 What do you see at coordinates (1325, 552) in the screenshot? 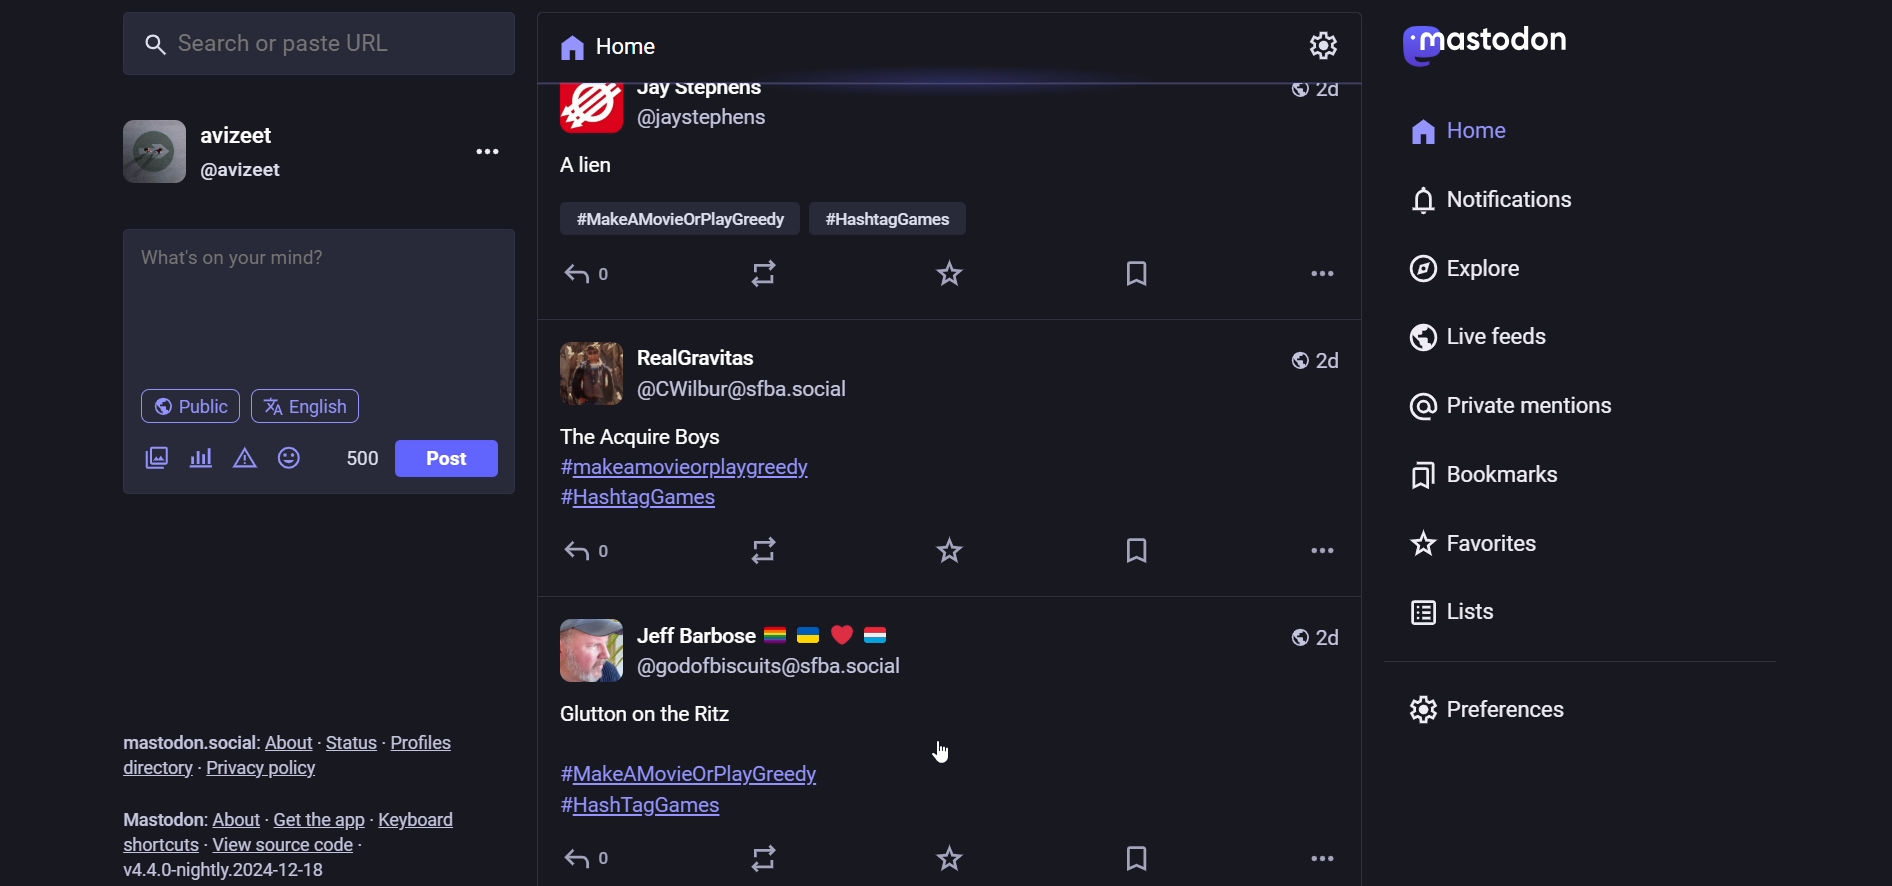
I see `more` at bounding box center [1325, 552].